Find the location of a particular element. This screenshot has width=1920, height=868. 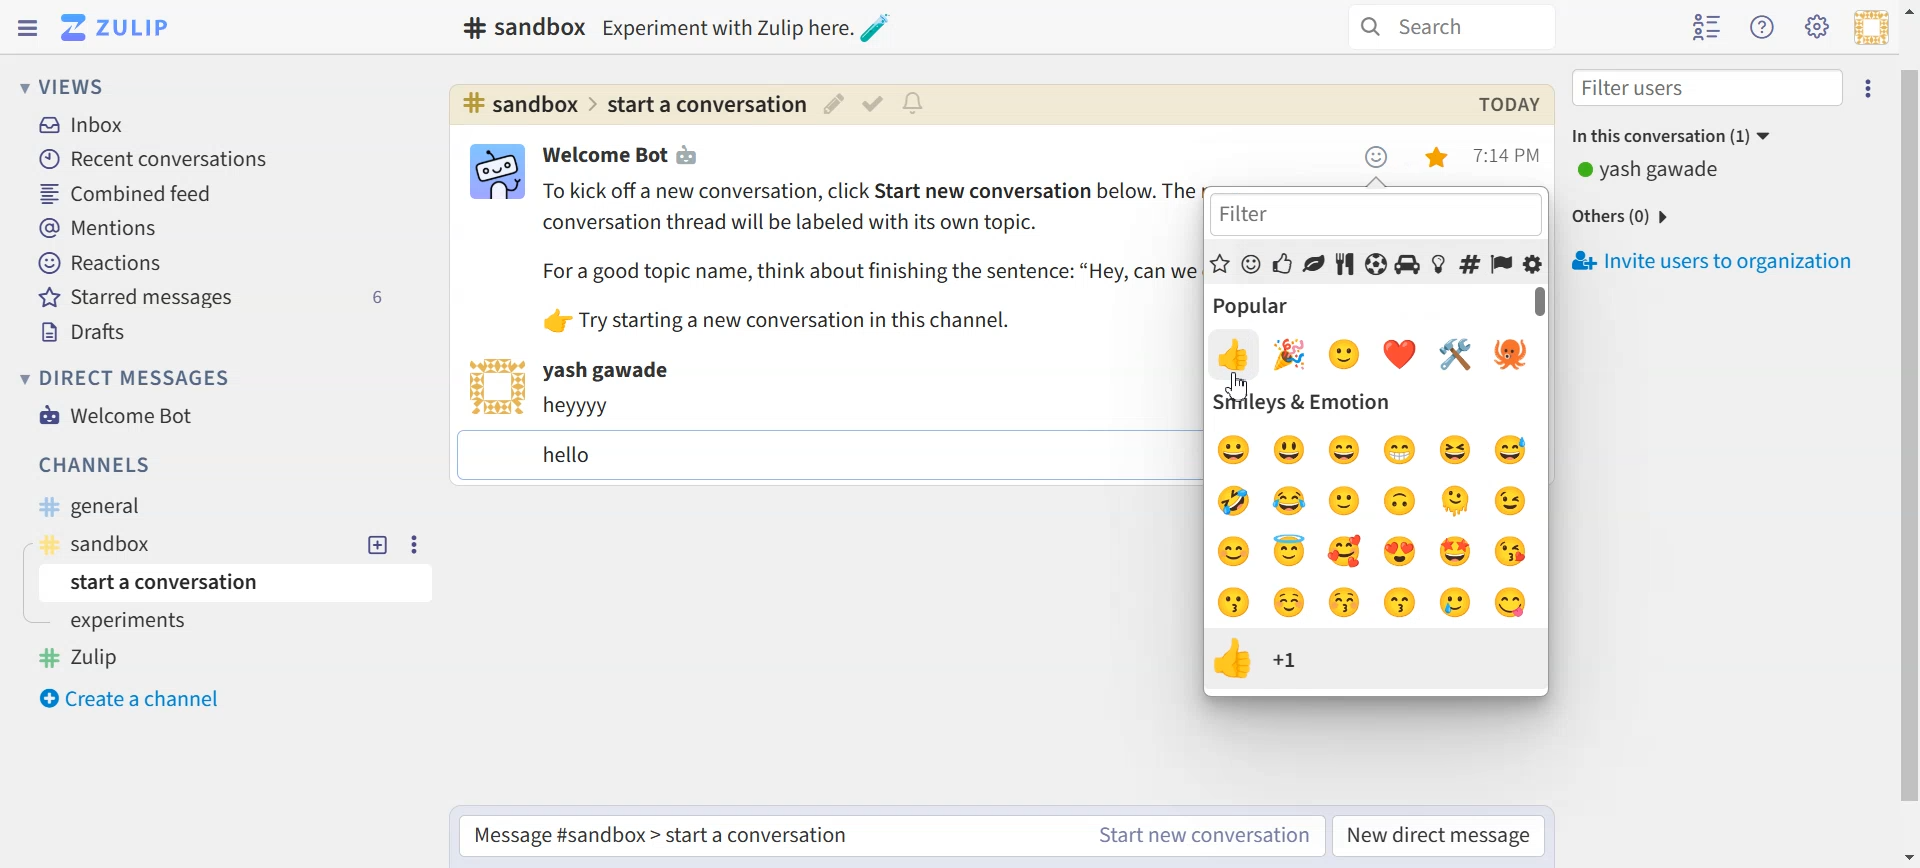

Mark as resolved is located at coordinates (871, 104).